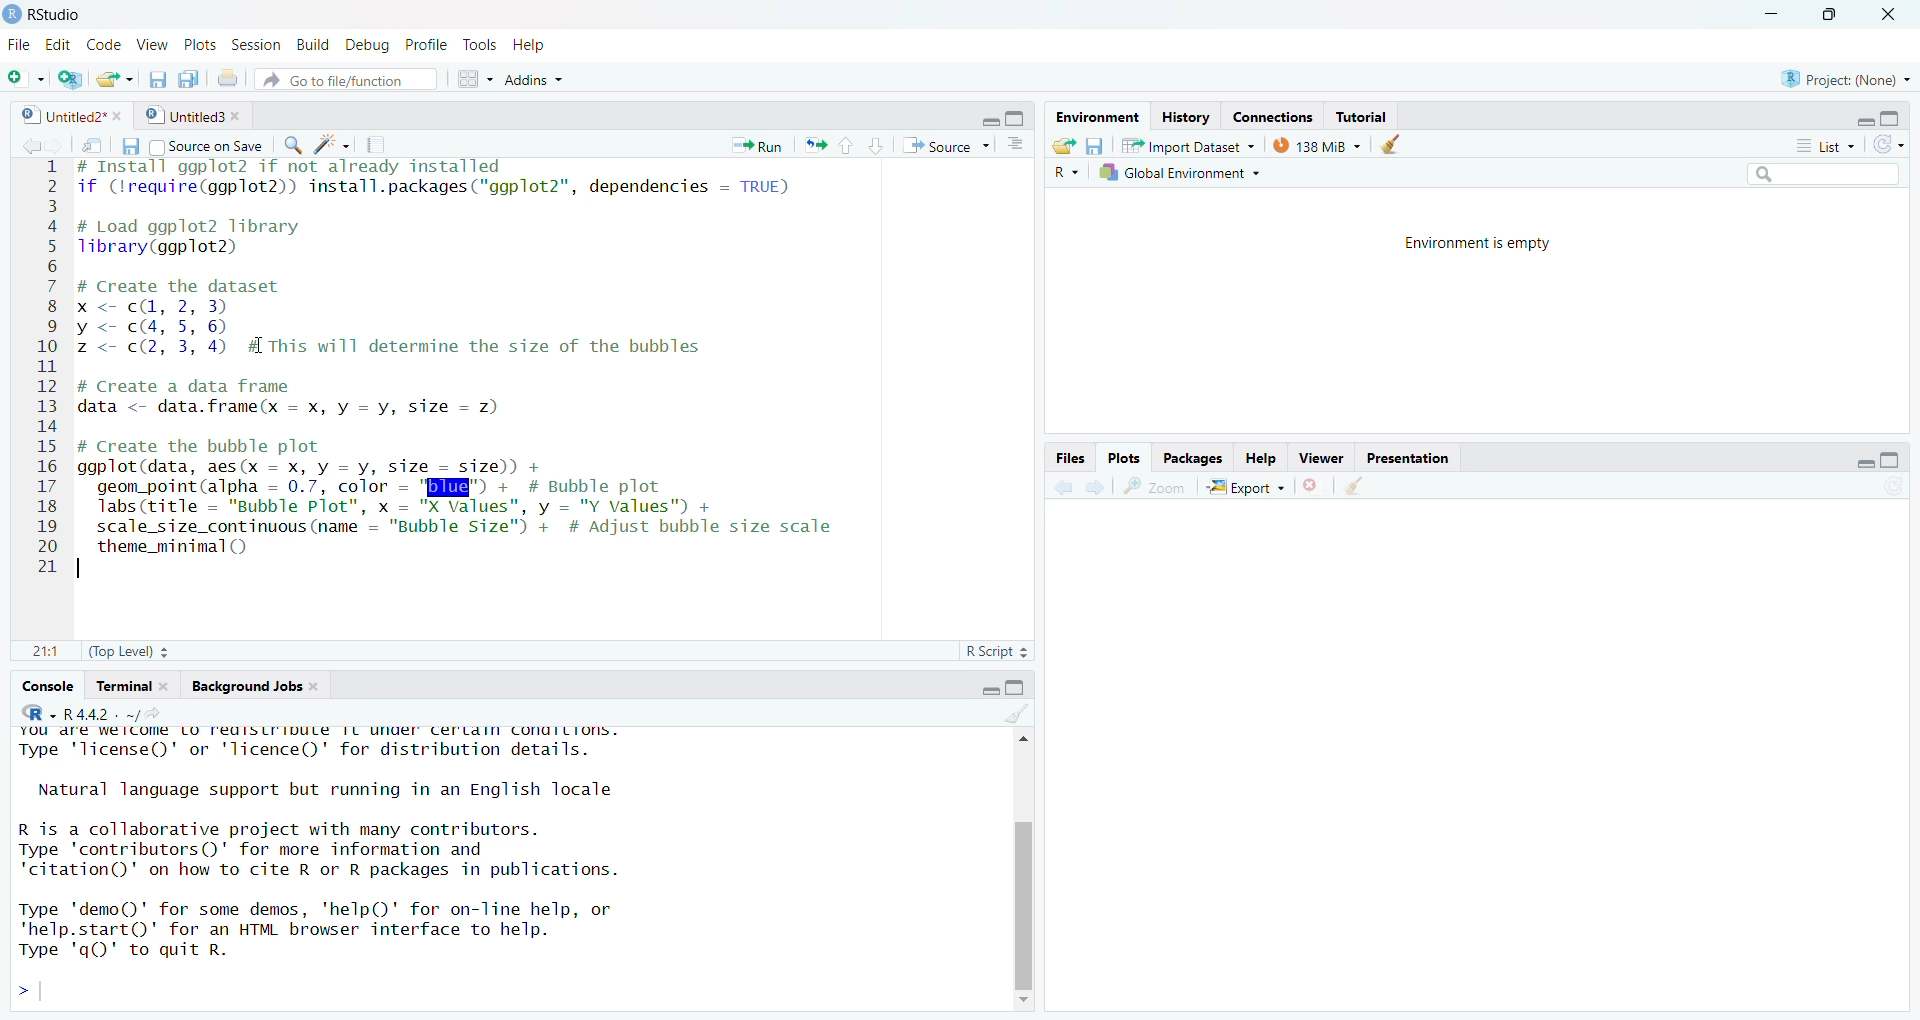  I want to click on Save workspaces, so click(1100, 143).